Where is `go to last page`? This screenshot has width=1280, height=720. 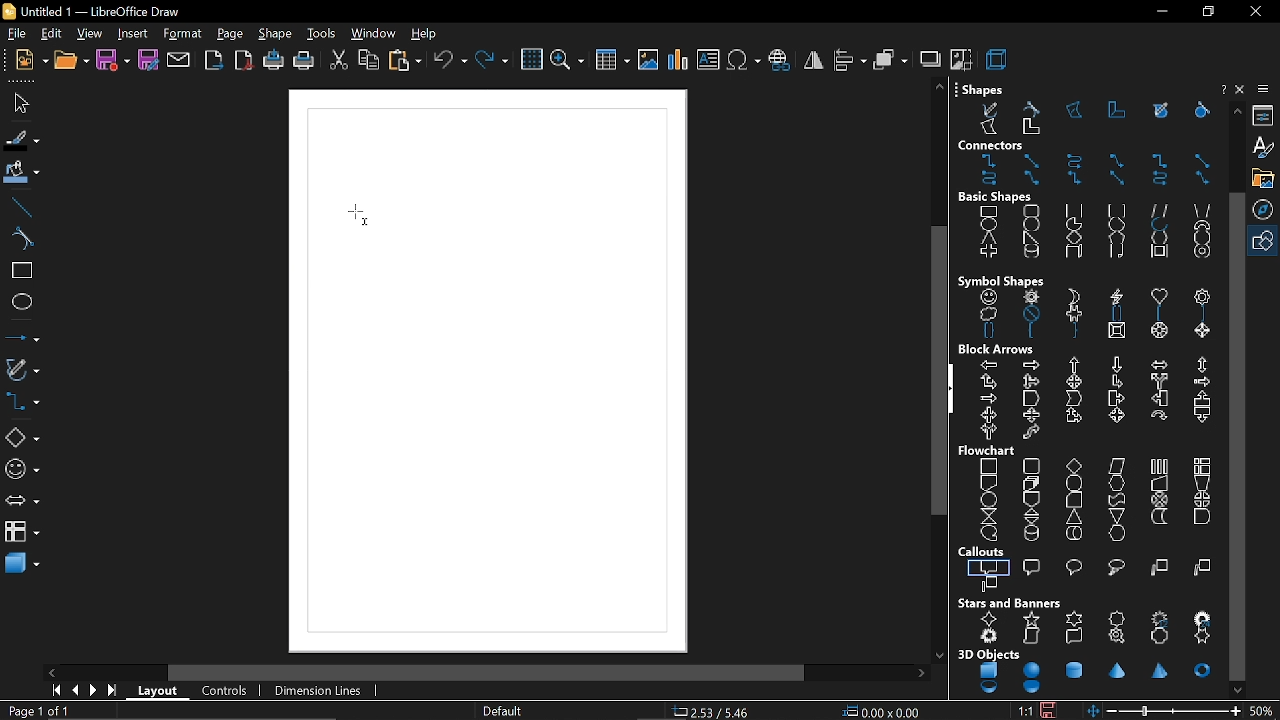 go to last page is located at coordinates (110, 693).